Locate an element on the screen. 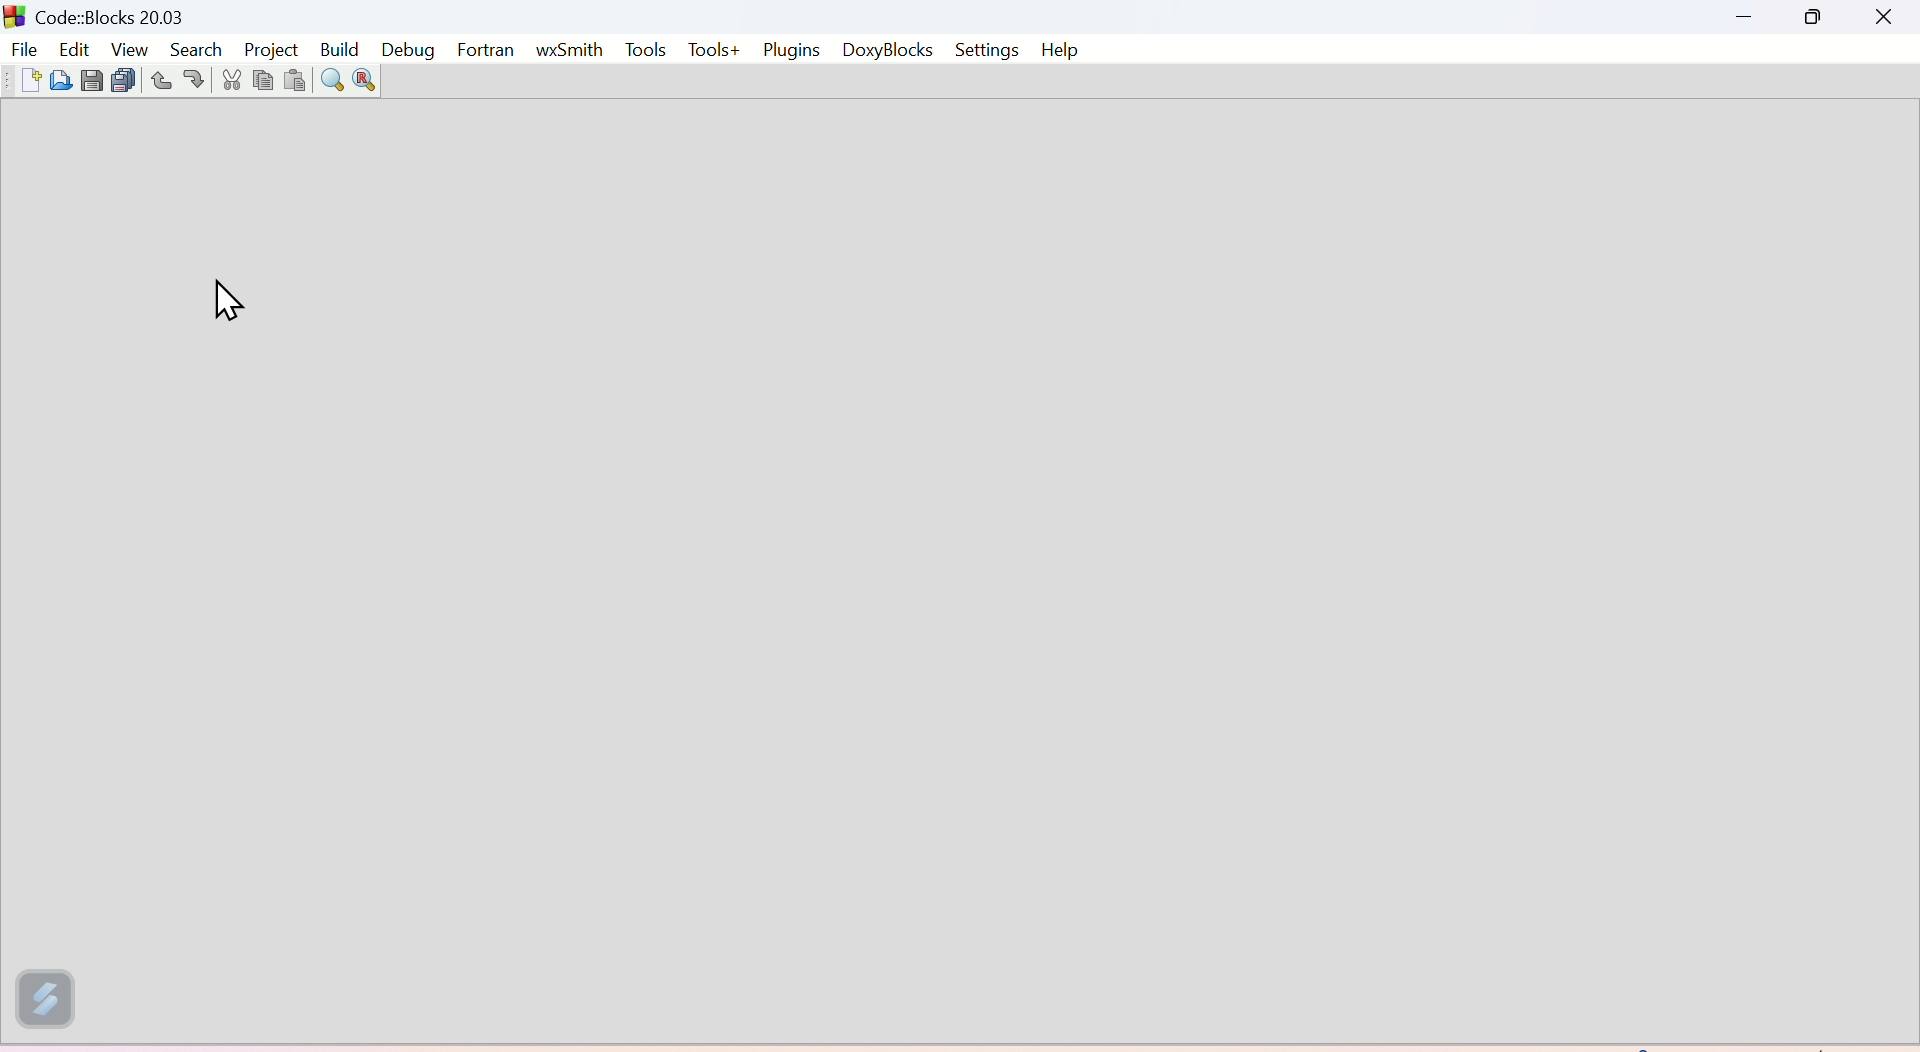 This screenshot has width=1920, height=1052. wxSmith is located at coordinates (565, 53).